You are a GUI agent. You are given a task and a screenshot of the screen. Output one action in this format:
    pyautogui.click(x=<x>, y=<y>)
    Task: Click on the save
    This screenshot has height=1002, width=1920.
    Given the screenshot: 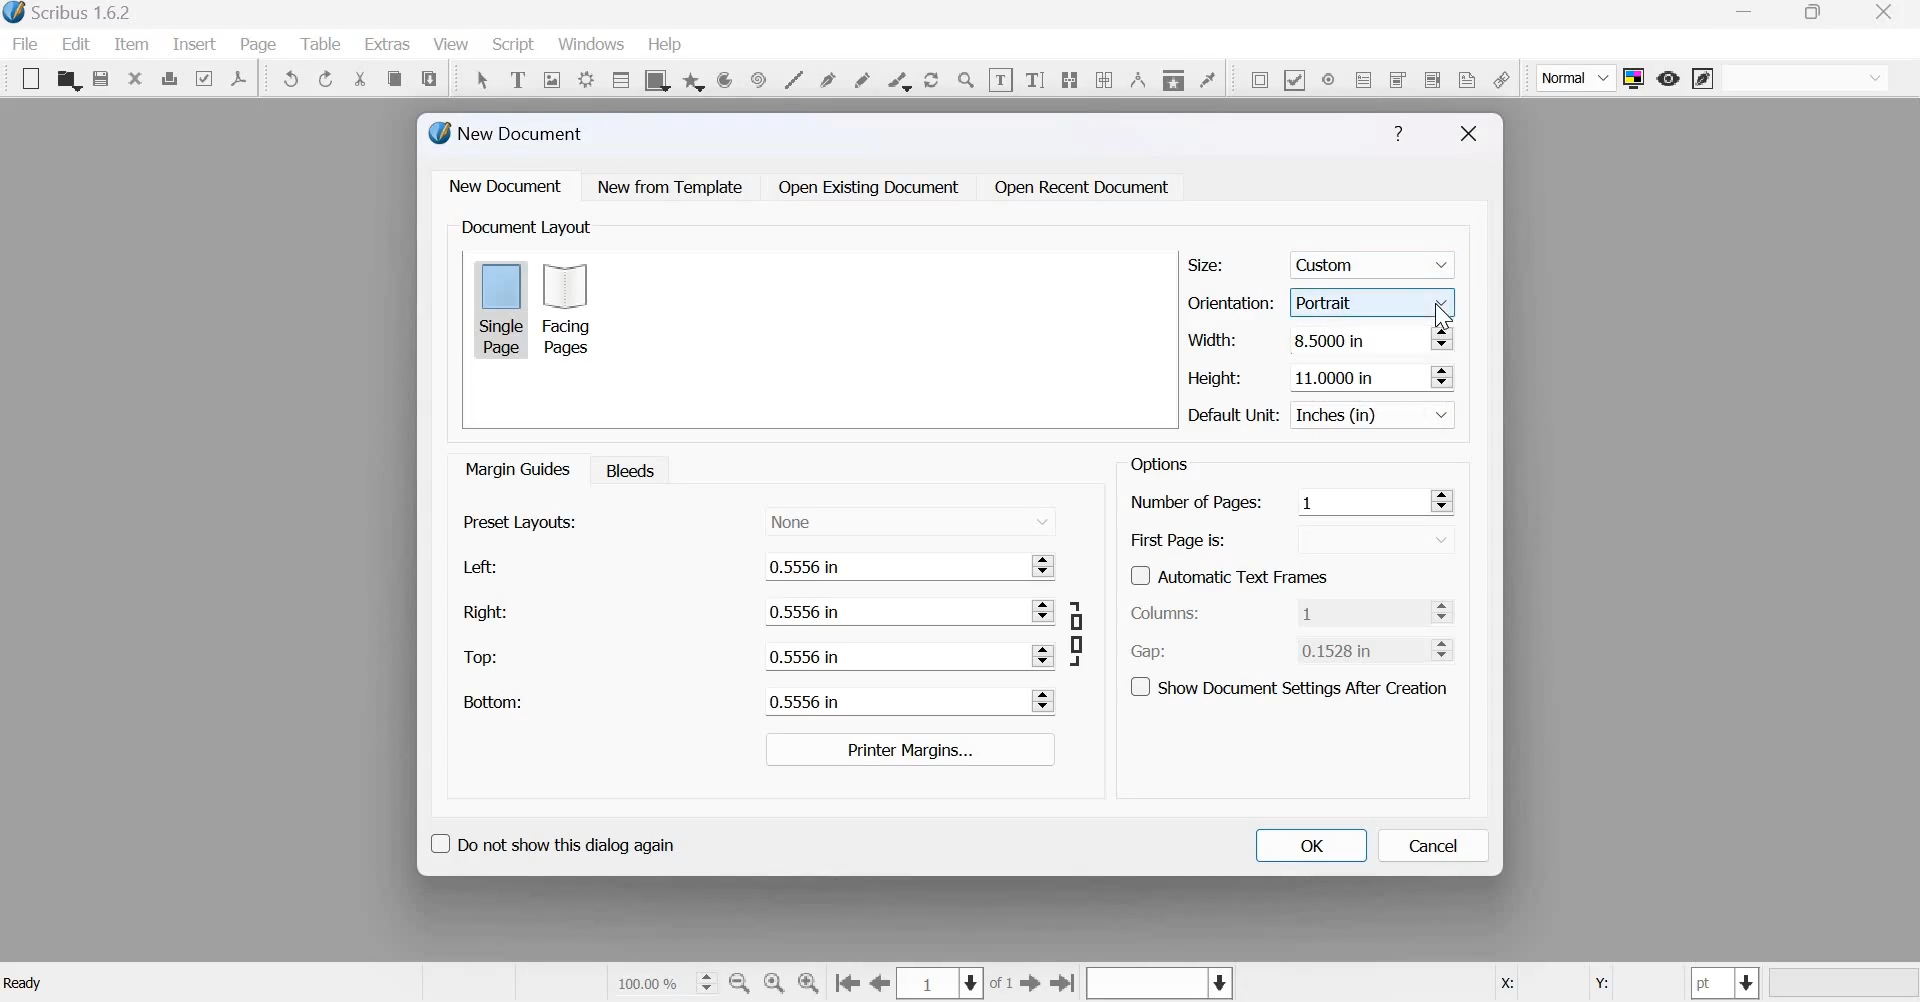 What is the action you would take?
    pyautogui.click(x=101, y=79)
    